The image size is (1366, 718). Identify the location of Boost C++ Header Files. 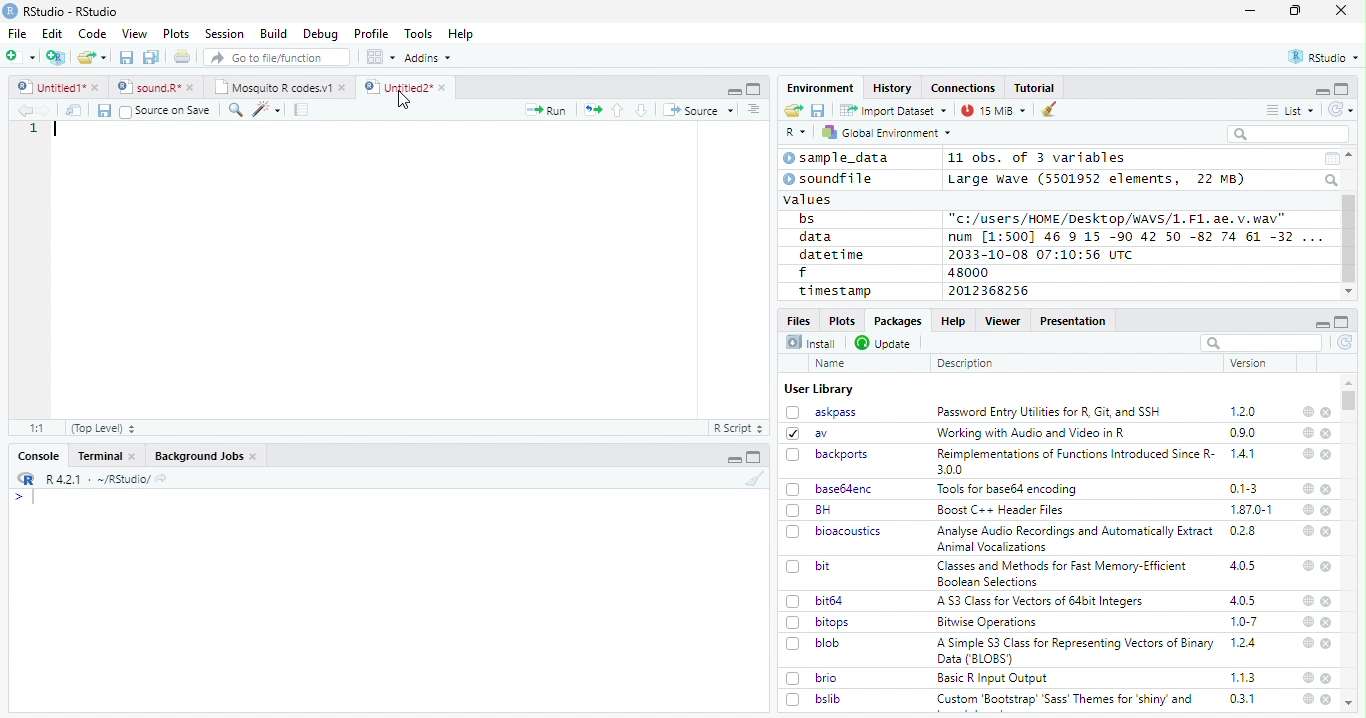
(998, 511).